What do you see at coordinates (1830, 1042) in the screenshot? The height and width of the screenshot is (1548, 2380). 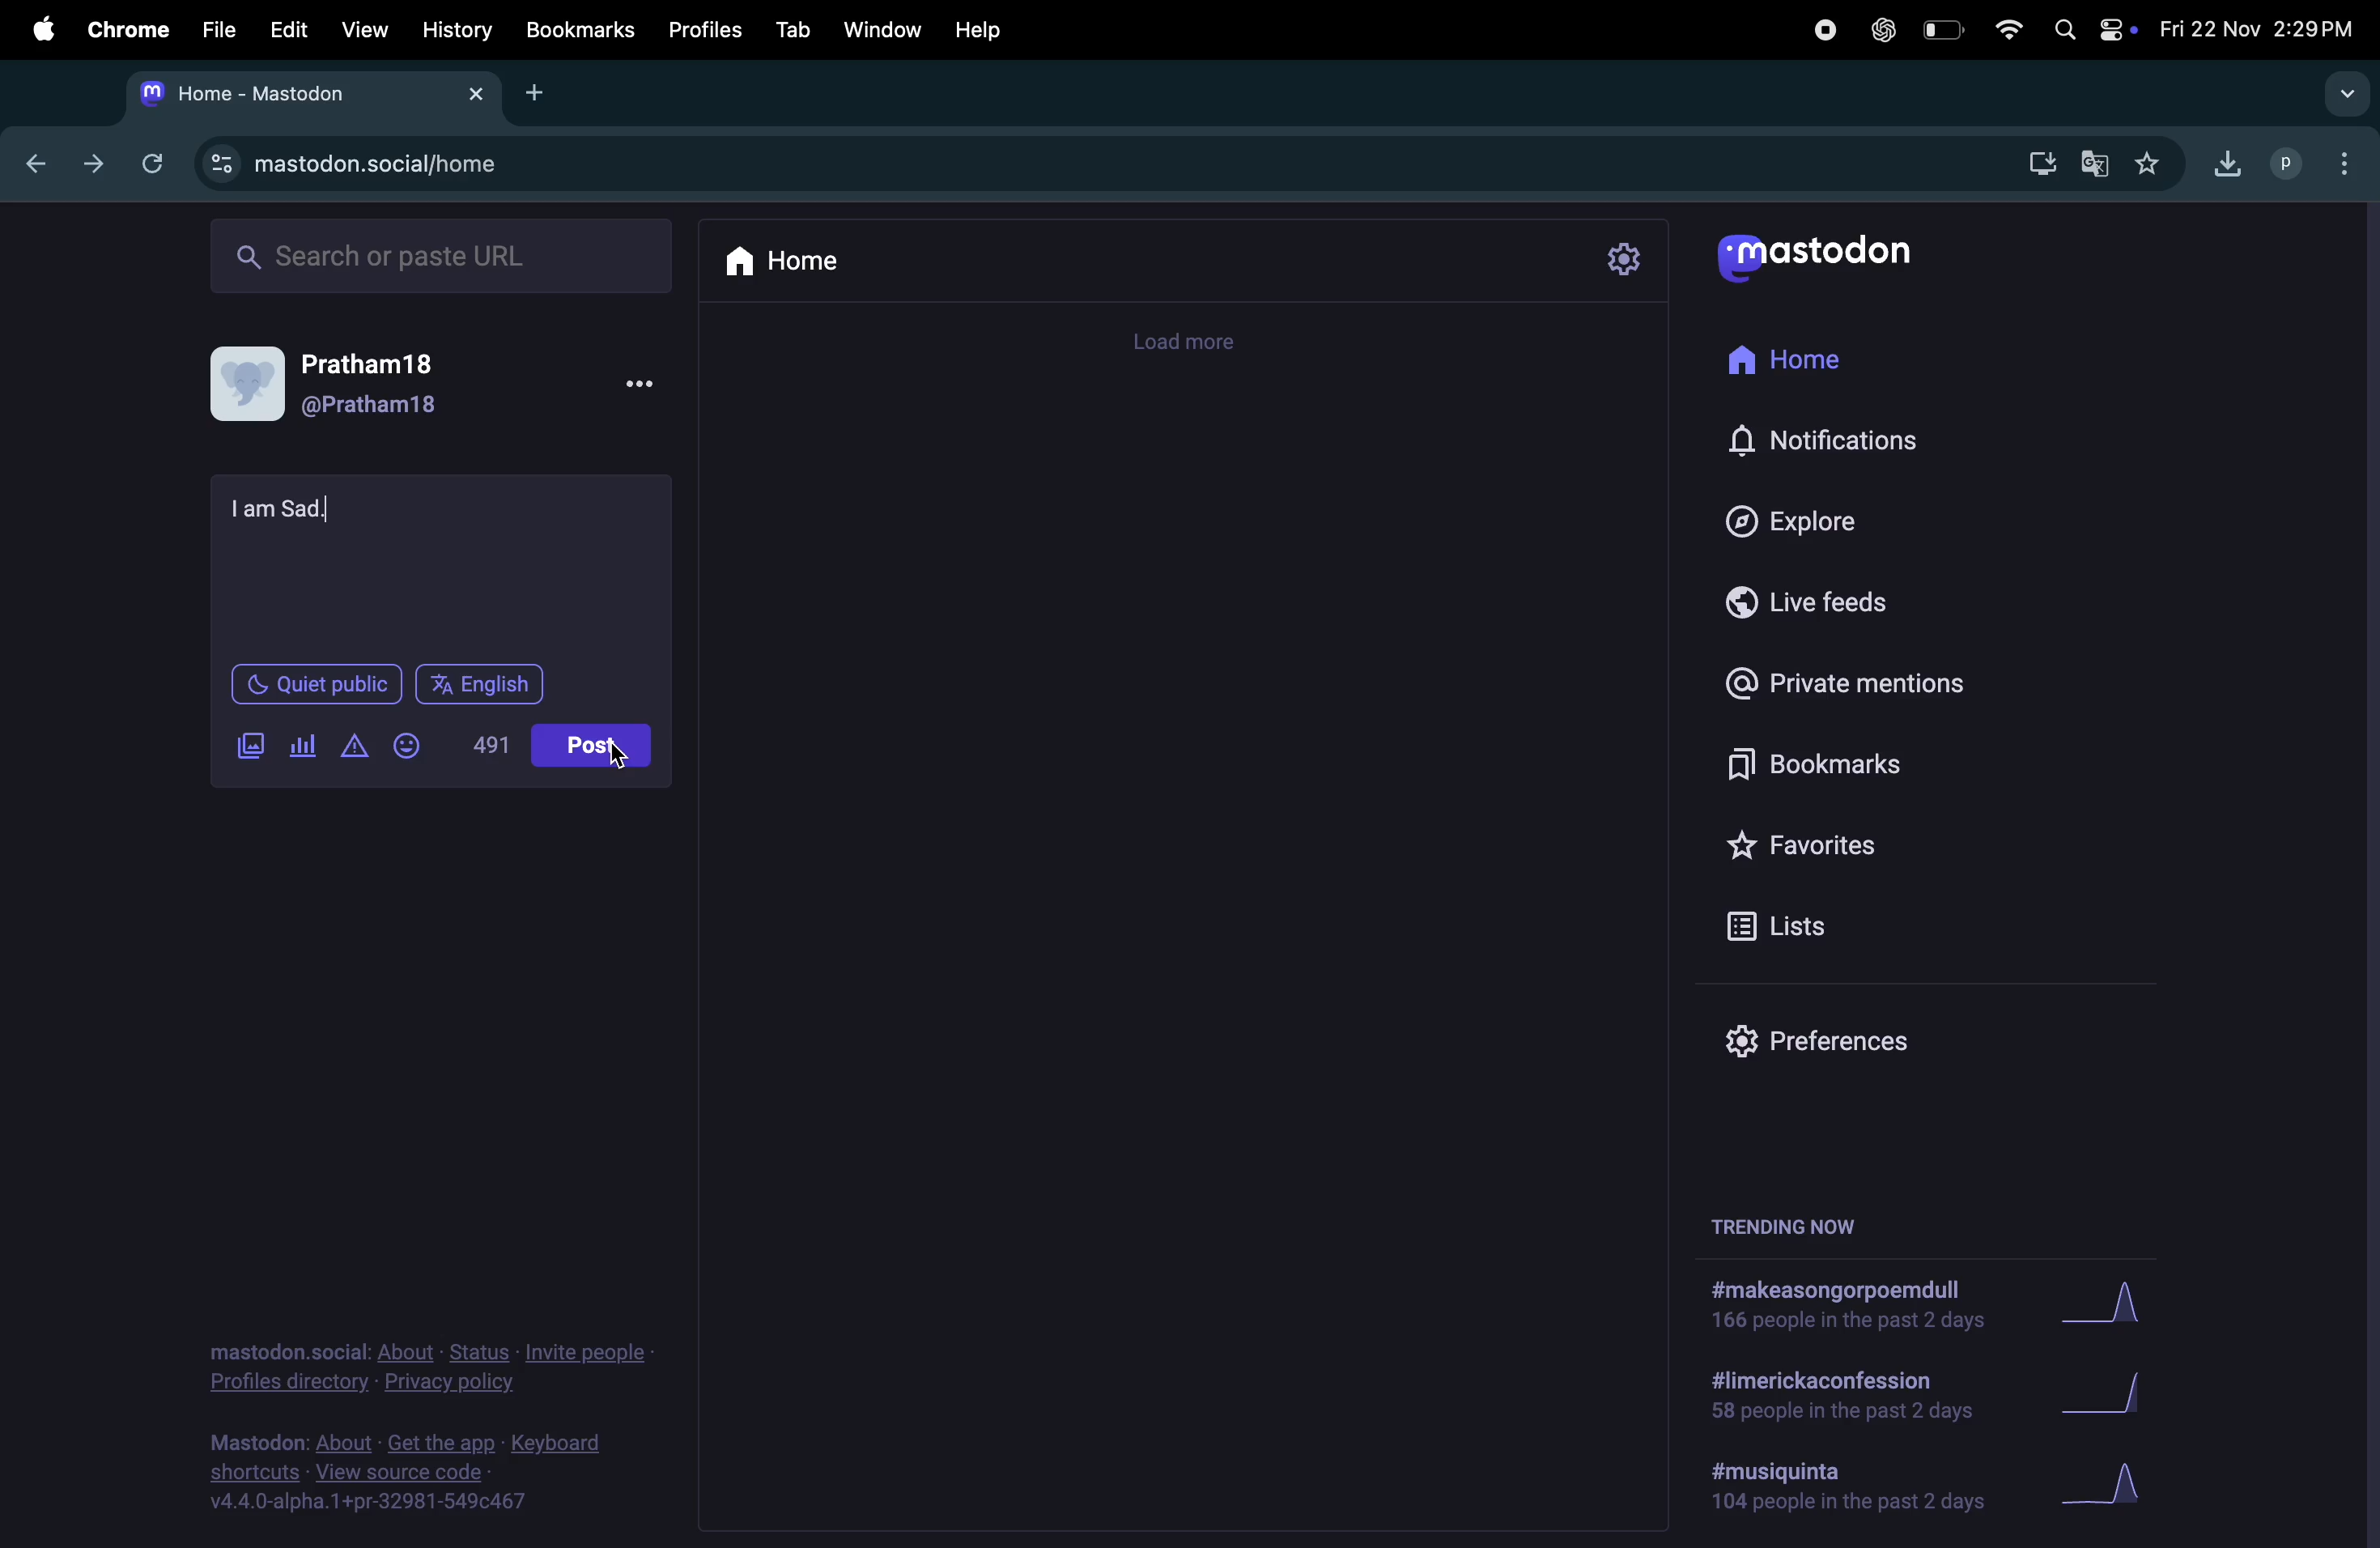 I see `prefrences` at bounding box center [1830, 1042].